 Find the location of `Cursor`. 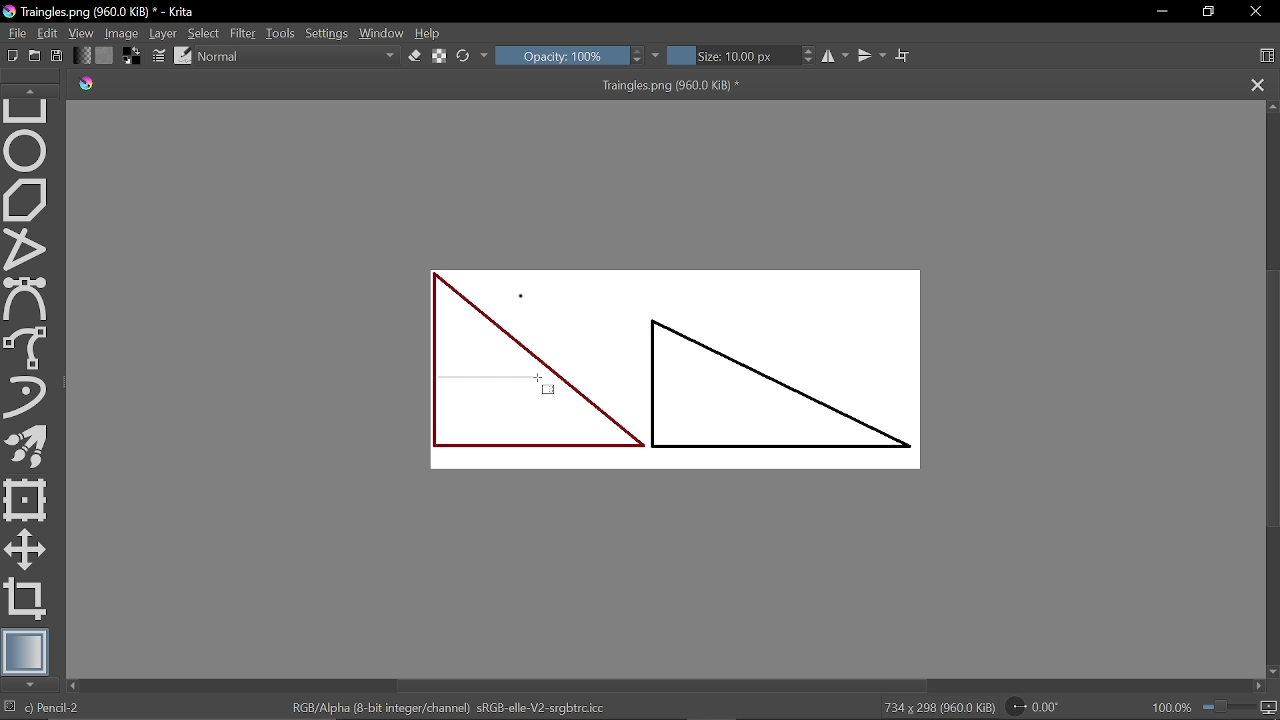

Cursor is located at coordinates (546, 388).